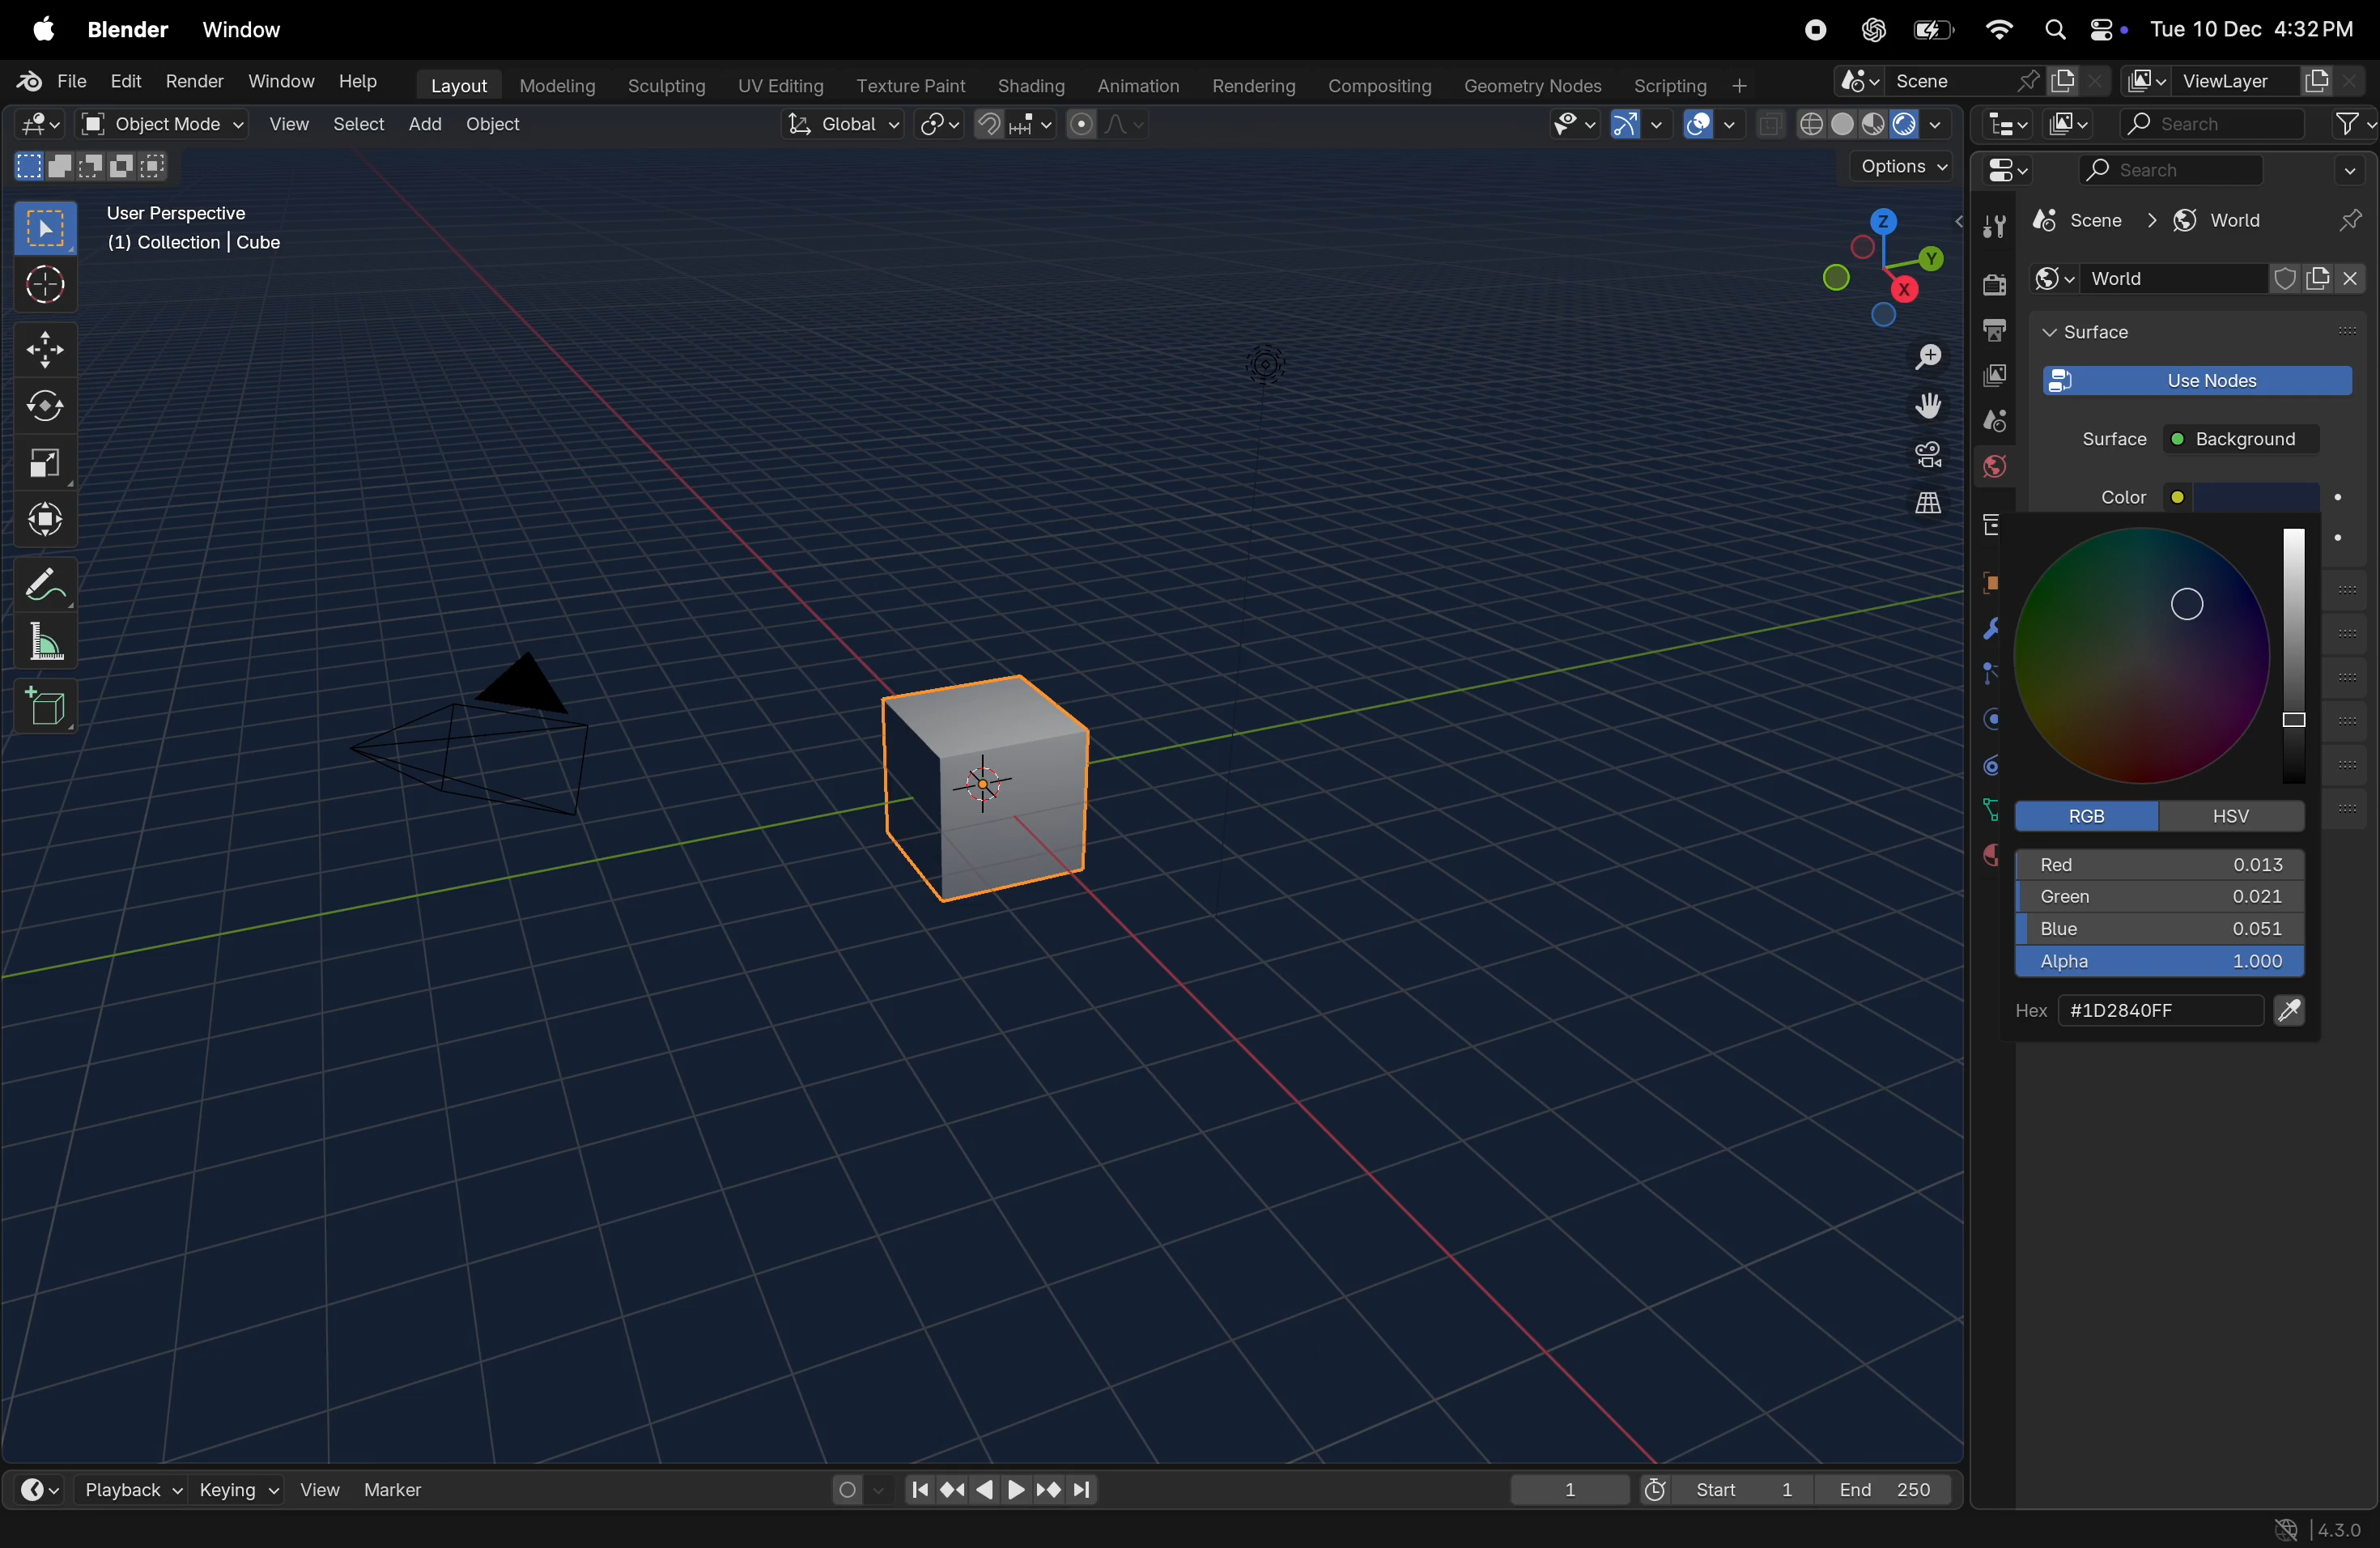 The width and height of the screenshot is (2380, 1548). Describe the element at coordinates (2352, 221) in the screenshot. I see `pin` at that location.